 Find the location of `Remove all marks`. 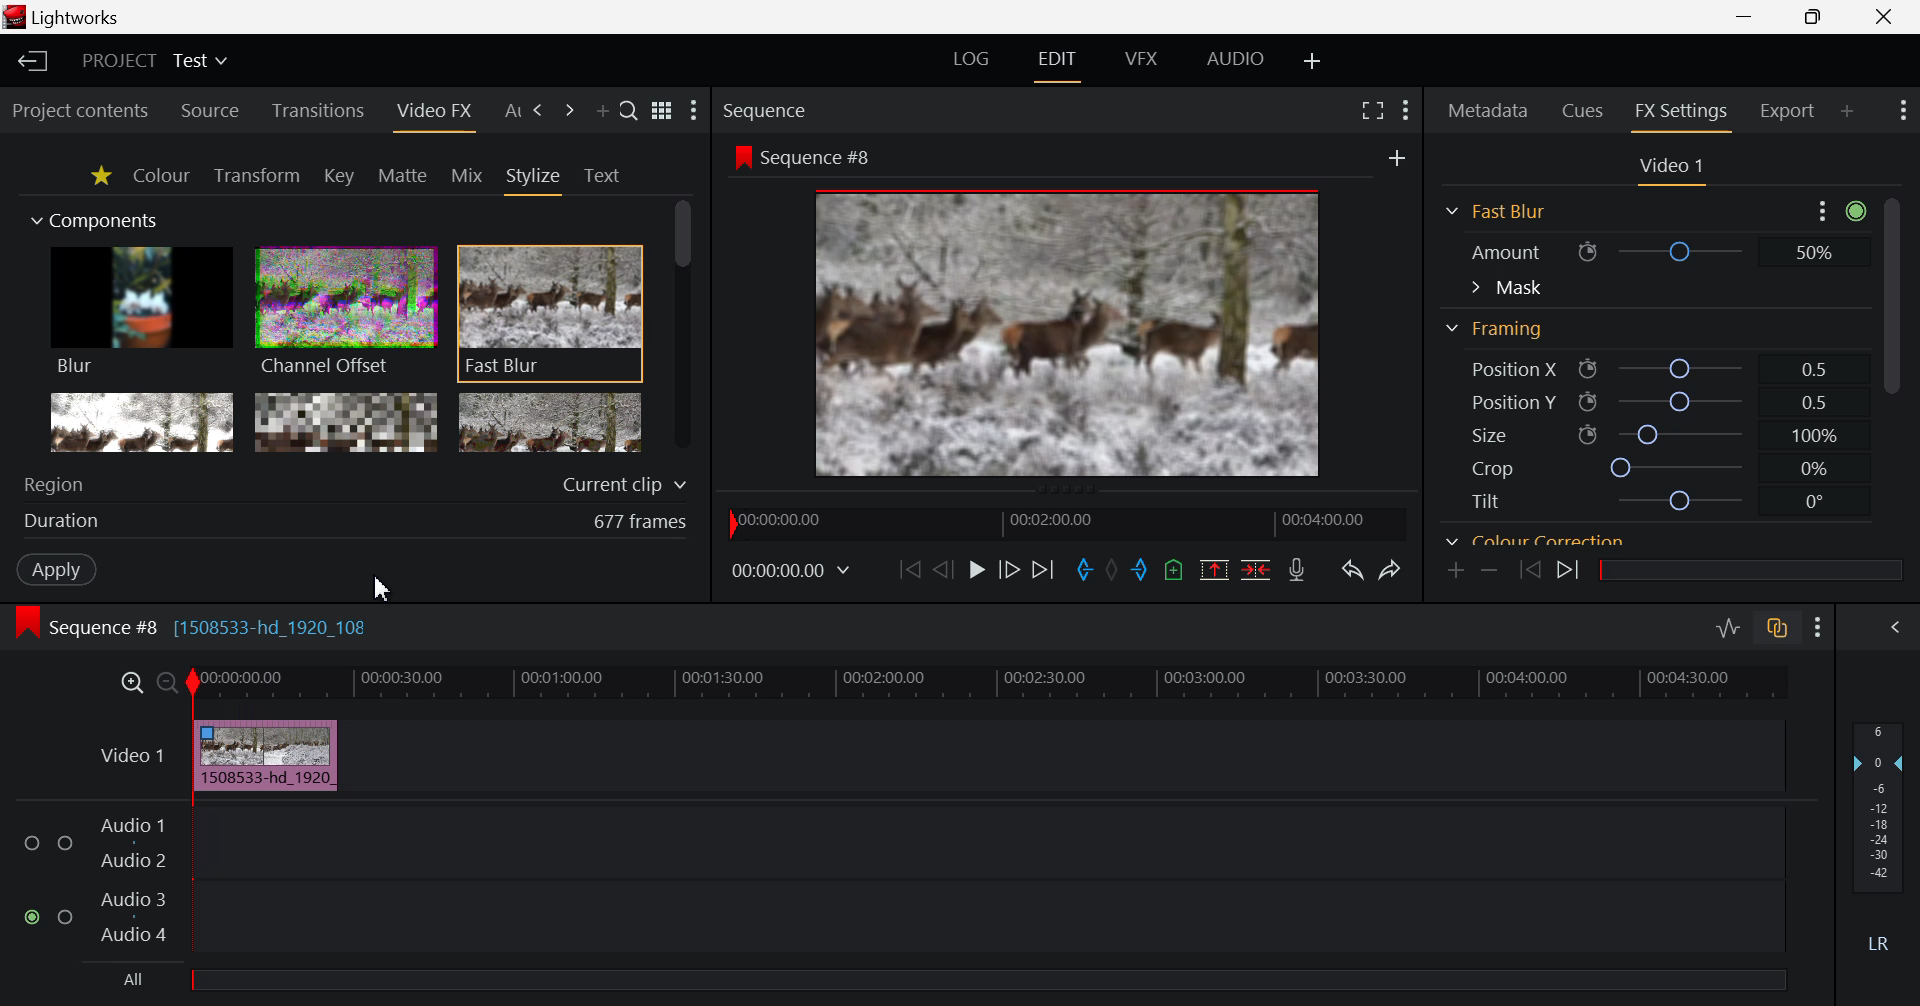

Remove all marks is located at coordinates (1114, 569).